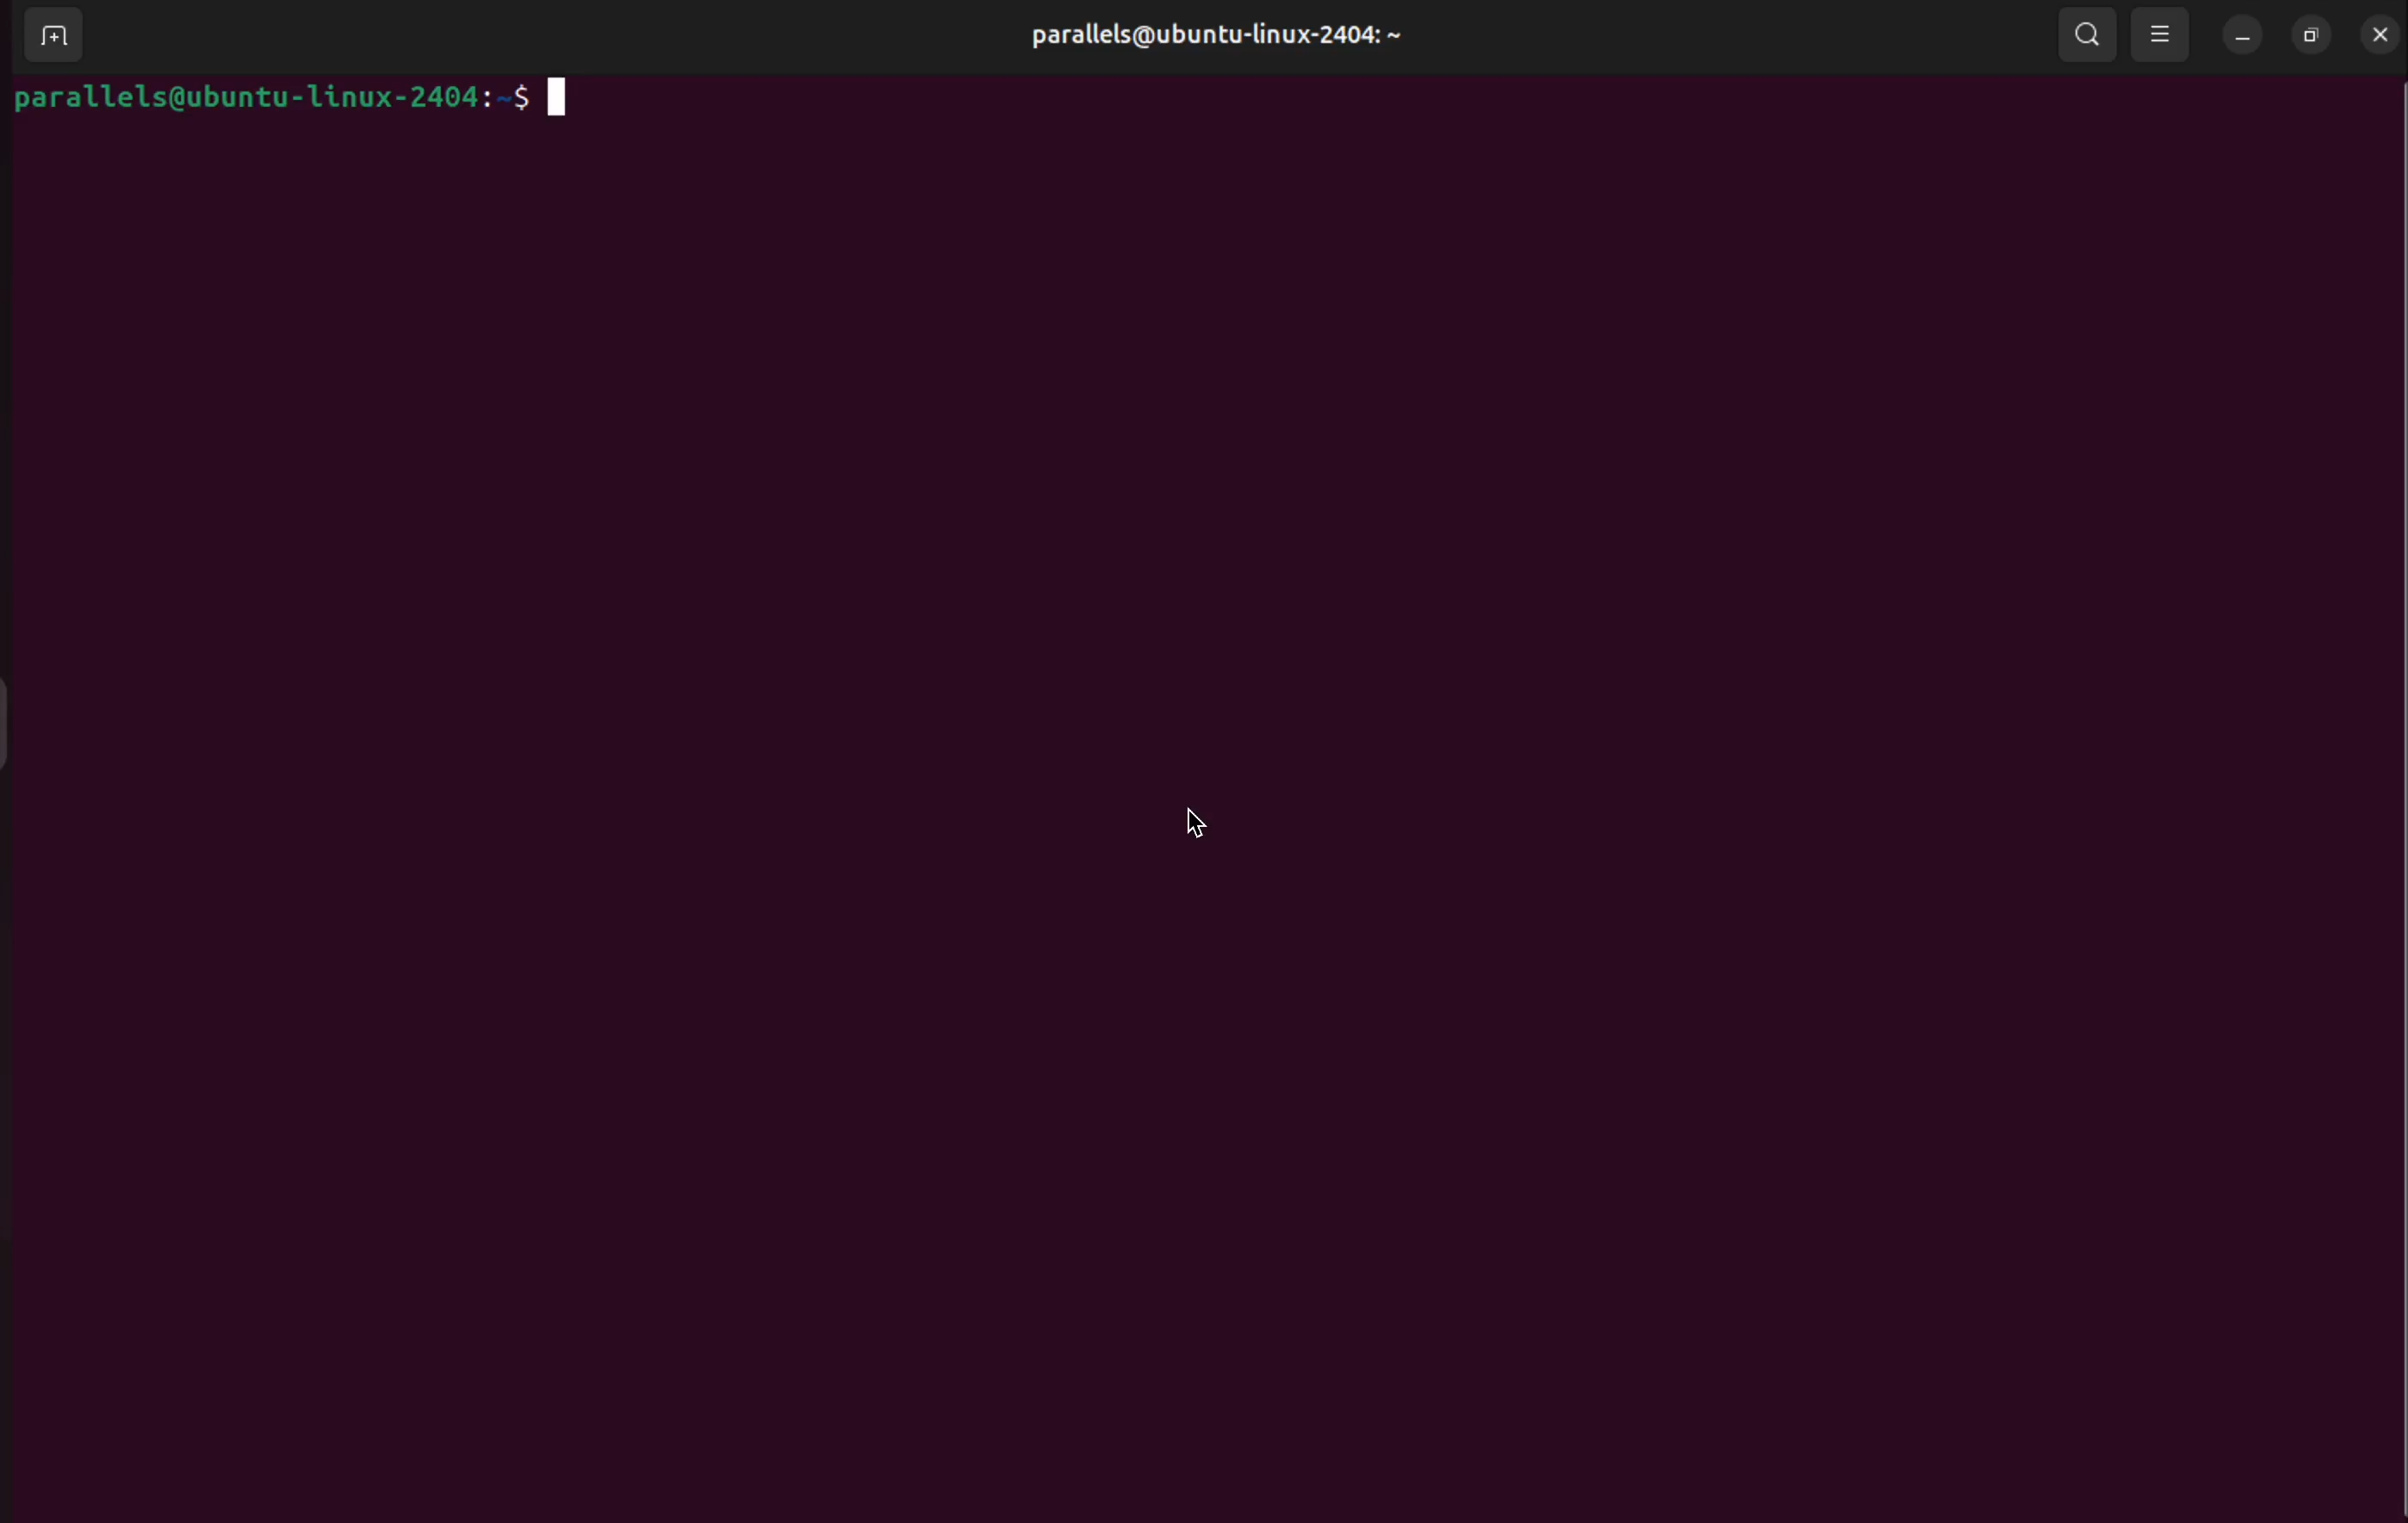 The image size is (2408, 1523). Describe the element at coordinates (2086, 38) in the screenshot. I see `search` at that location.